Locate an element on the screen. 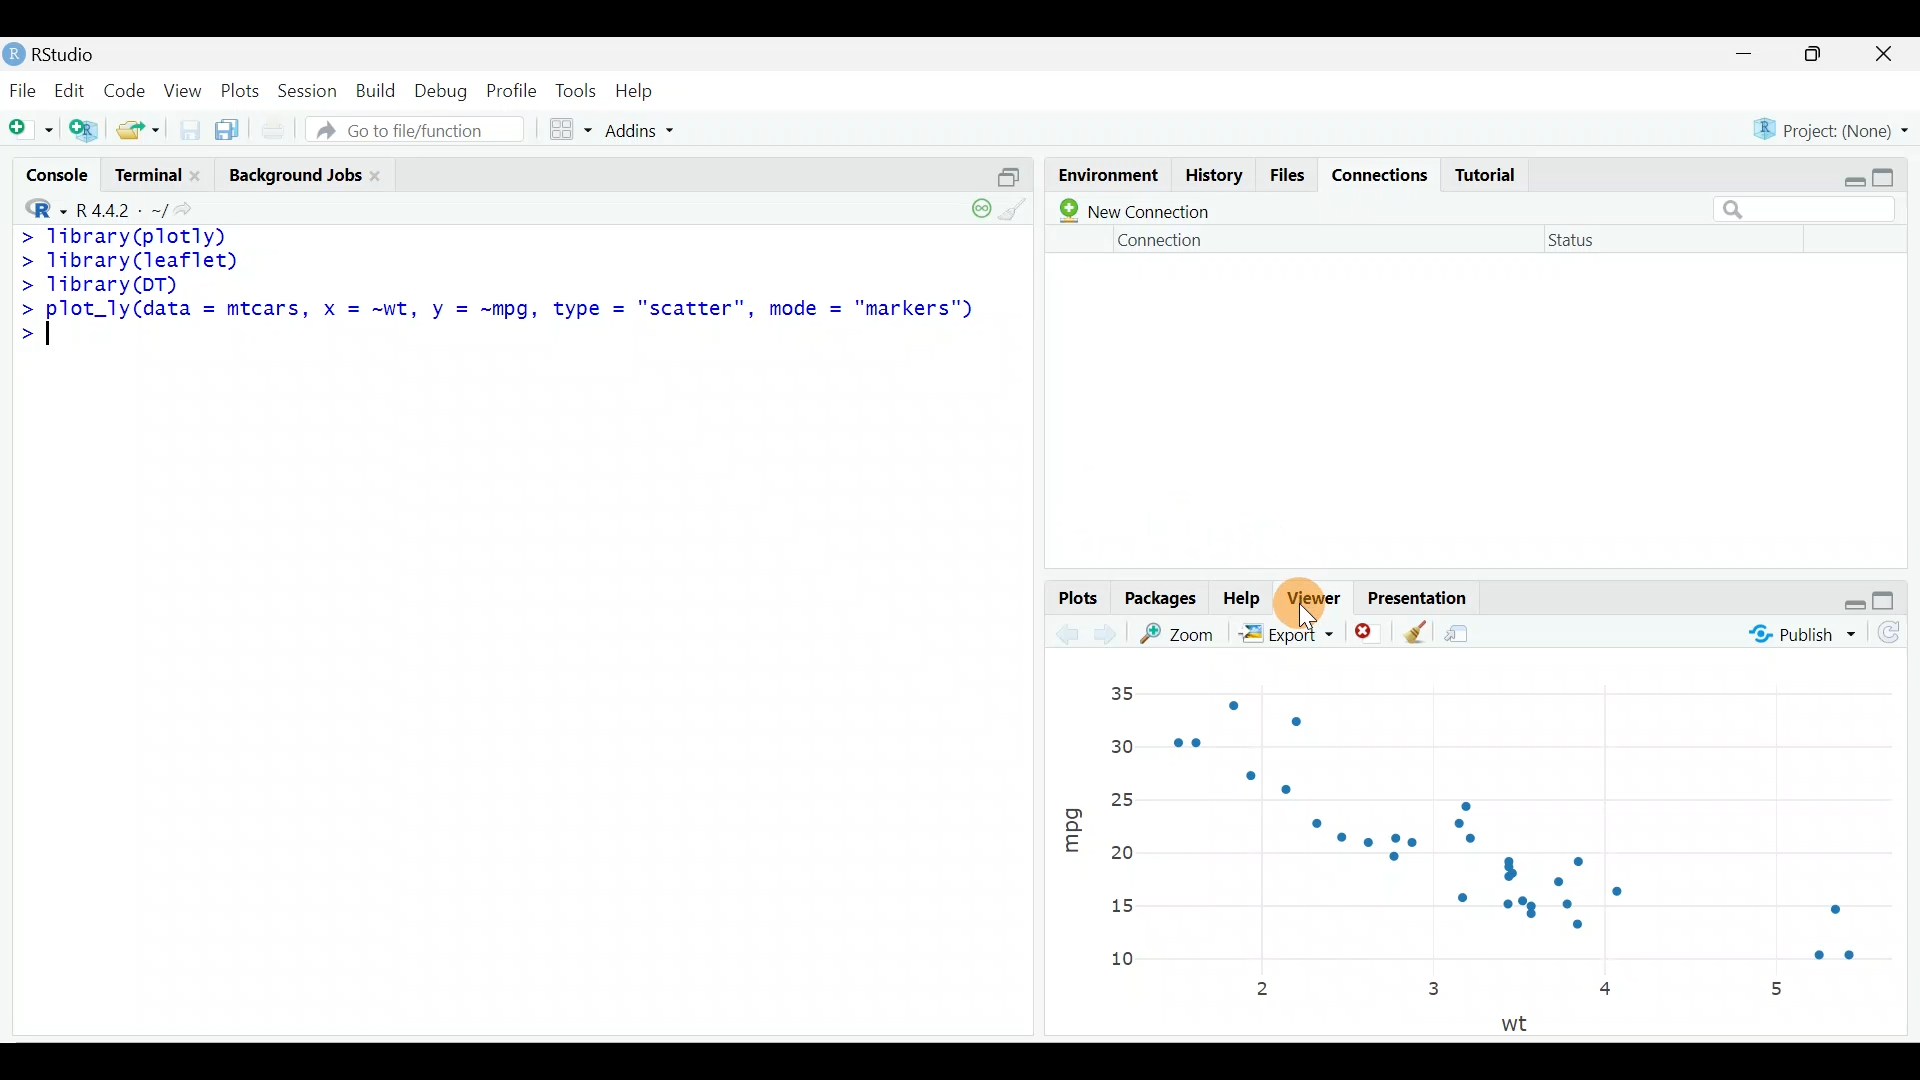 The width and height of the screenshot is (1920, 1080). 30 is located at coordinates (1124, 748).